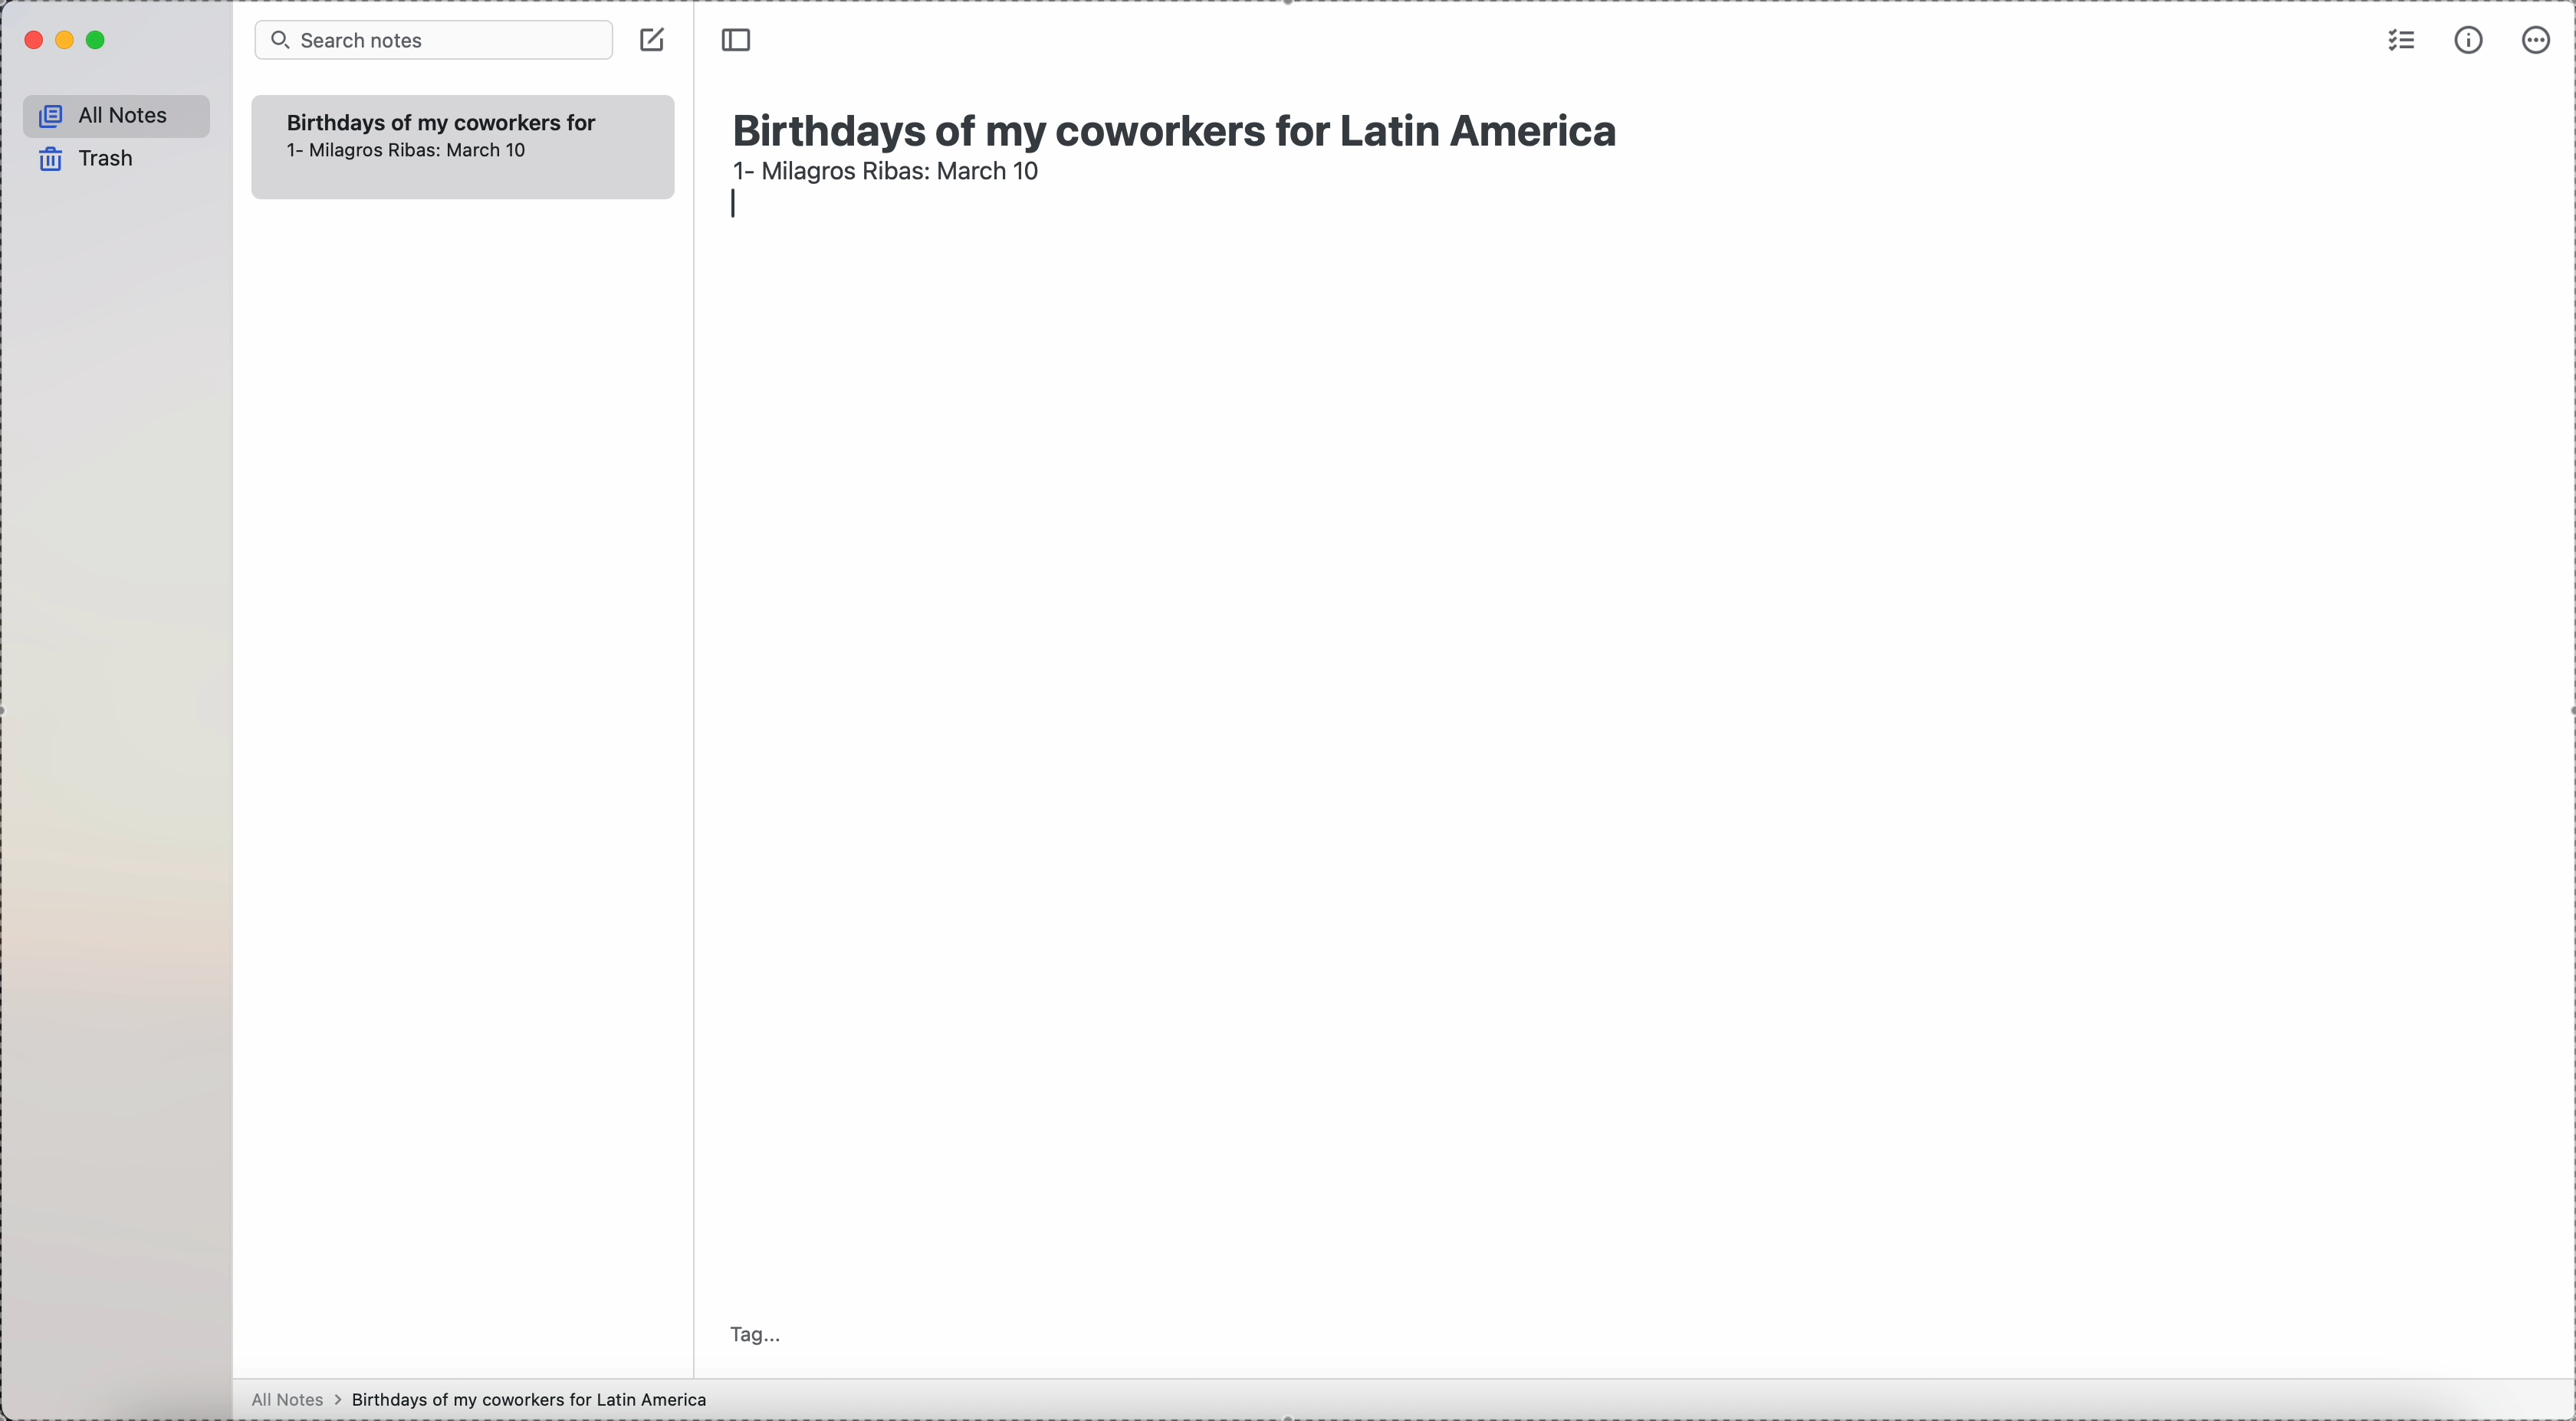  Describe the element at coordinates (652, 39) in the screenshot. I see `create note` at that location.